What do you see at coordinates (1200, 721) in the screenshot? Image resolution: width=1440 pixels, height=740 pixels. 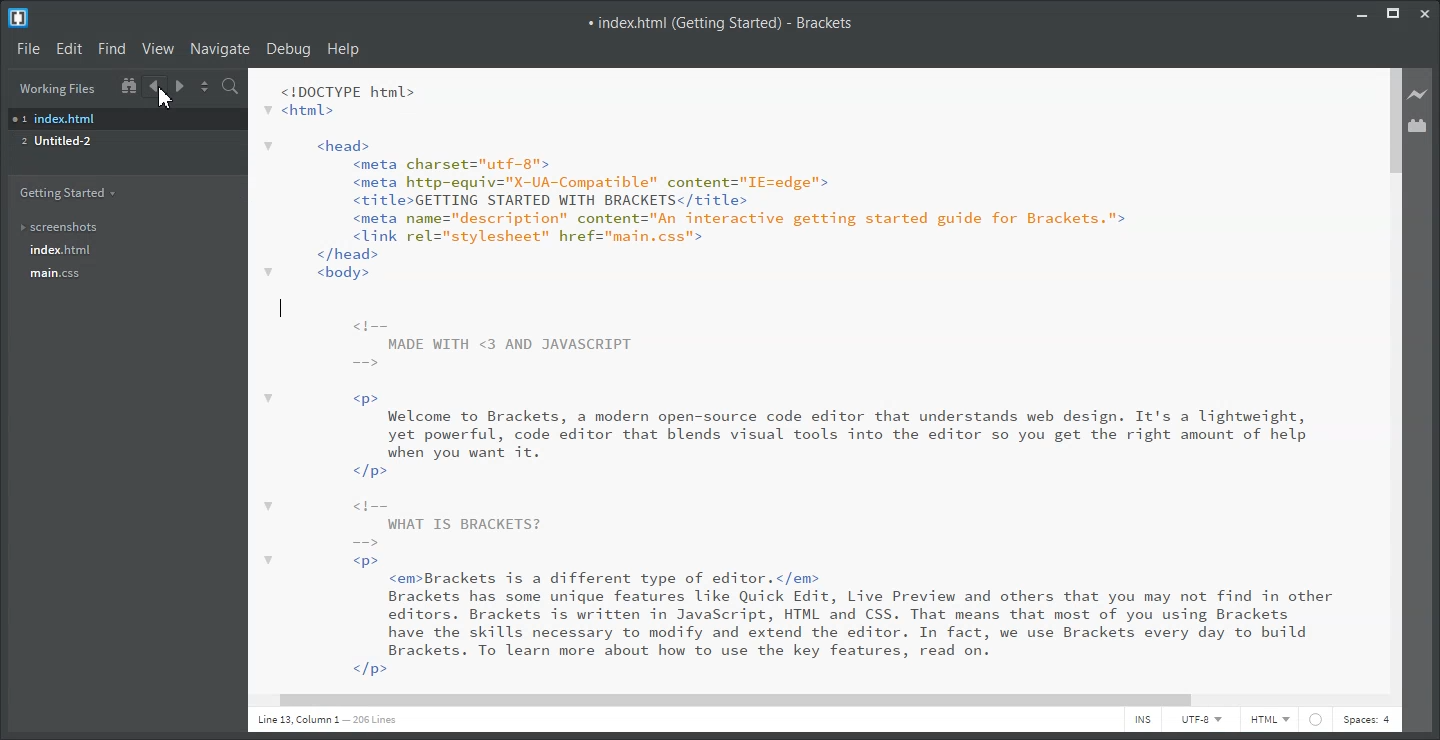 I see `UTF-8` at bounding box center [1200, 721].